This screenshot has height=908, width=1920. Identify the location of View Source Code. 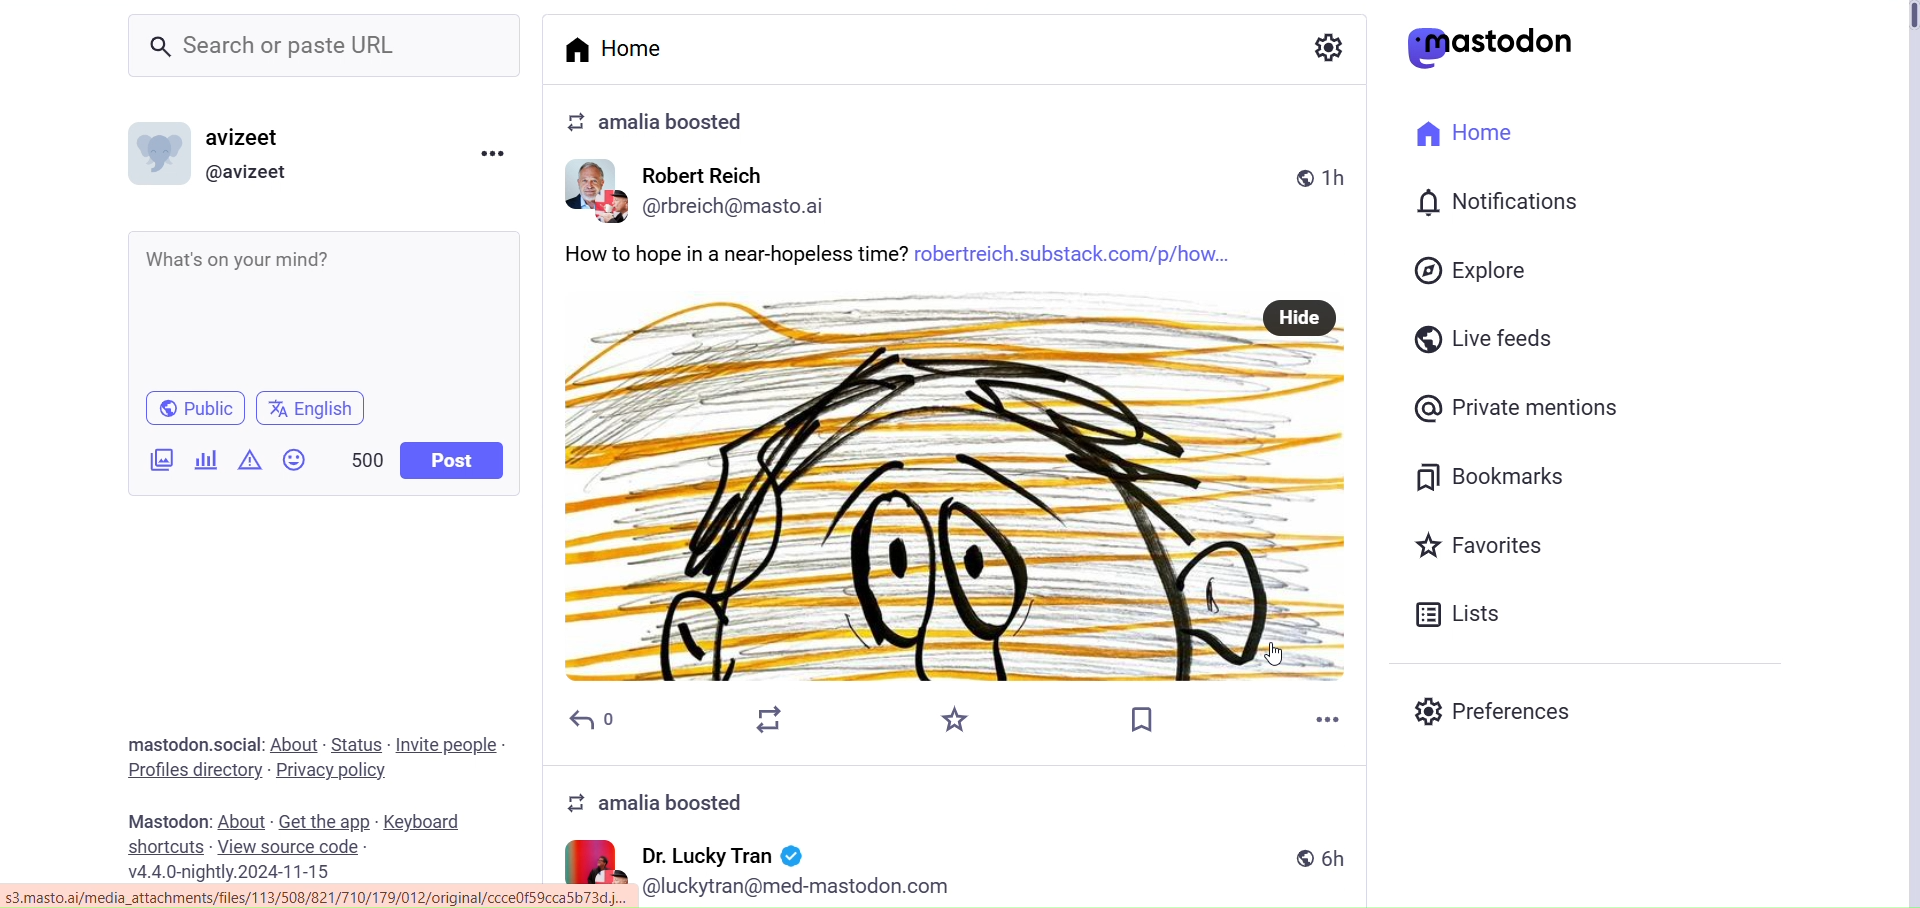
(290, 847).